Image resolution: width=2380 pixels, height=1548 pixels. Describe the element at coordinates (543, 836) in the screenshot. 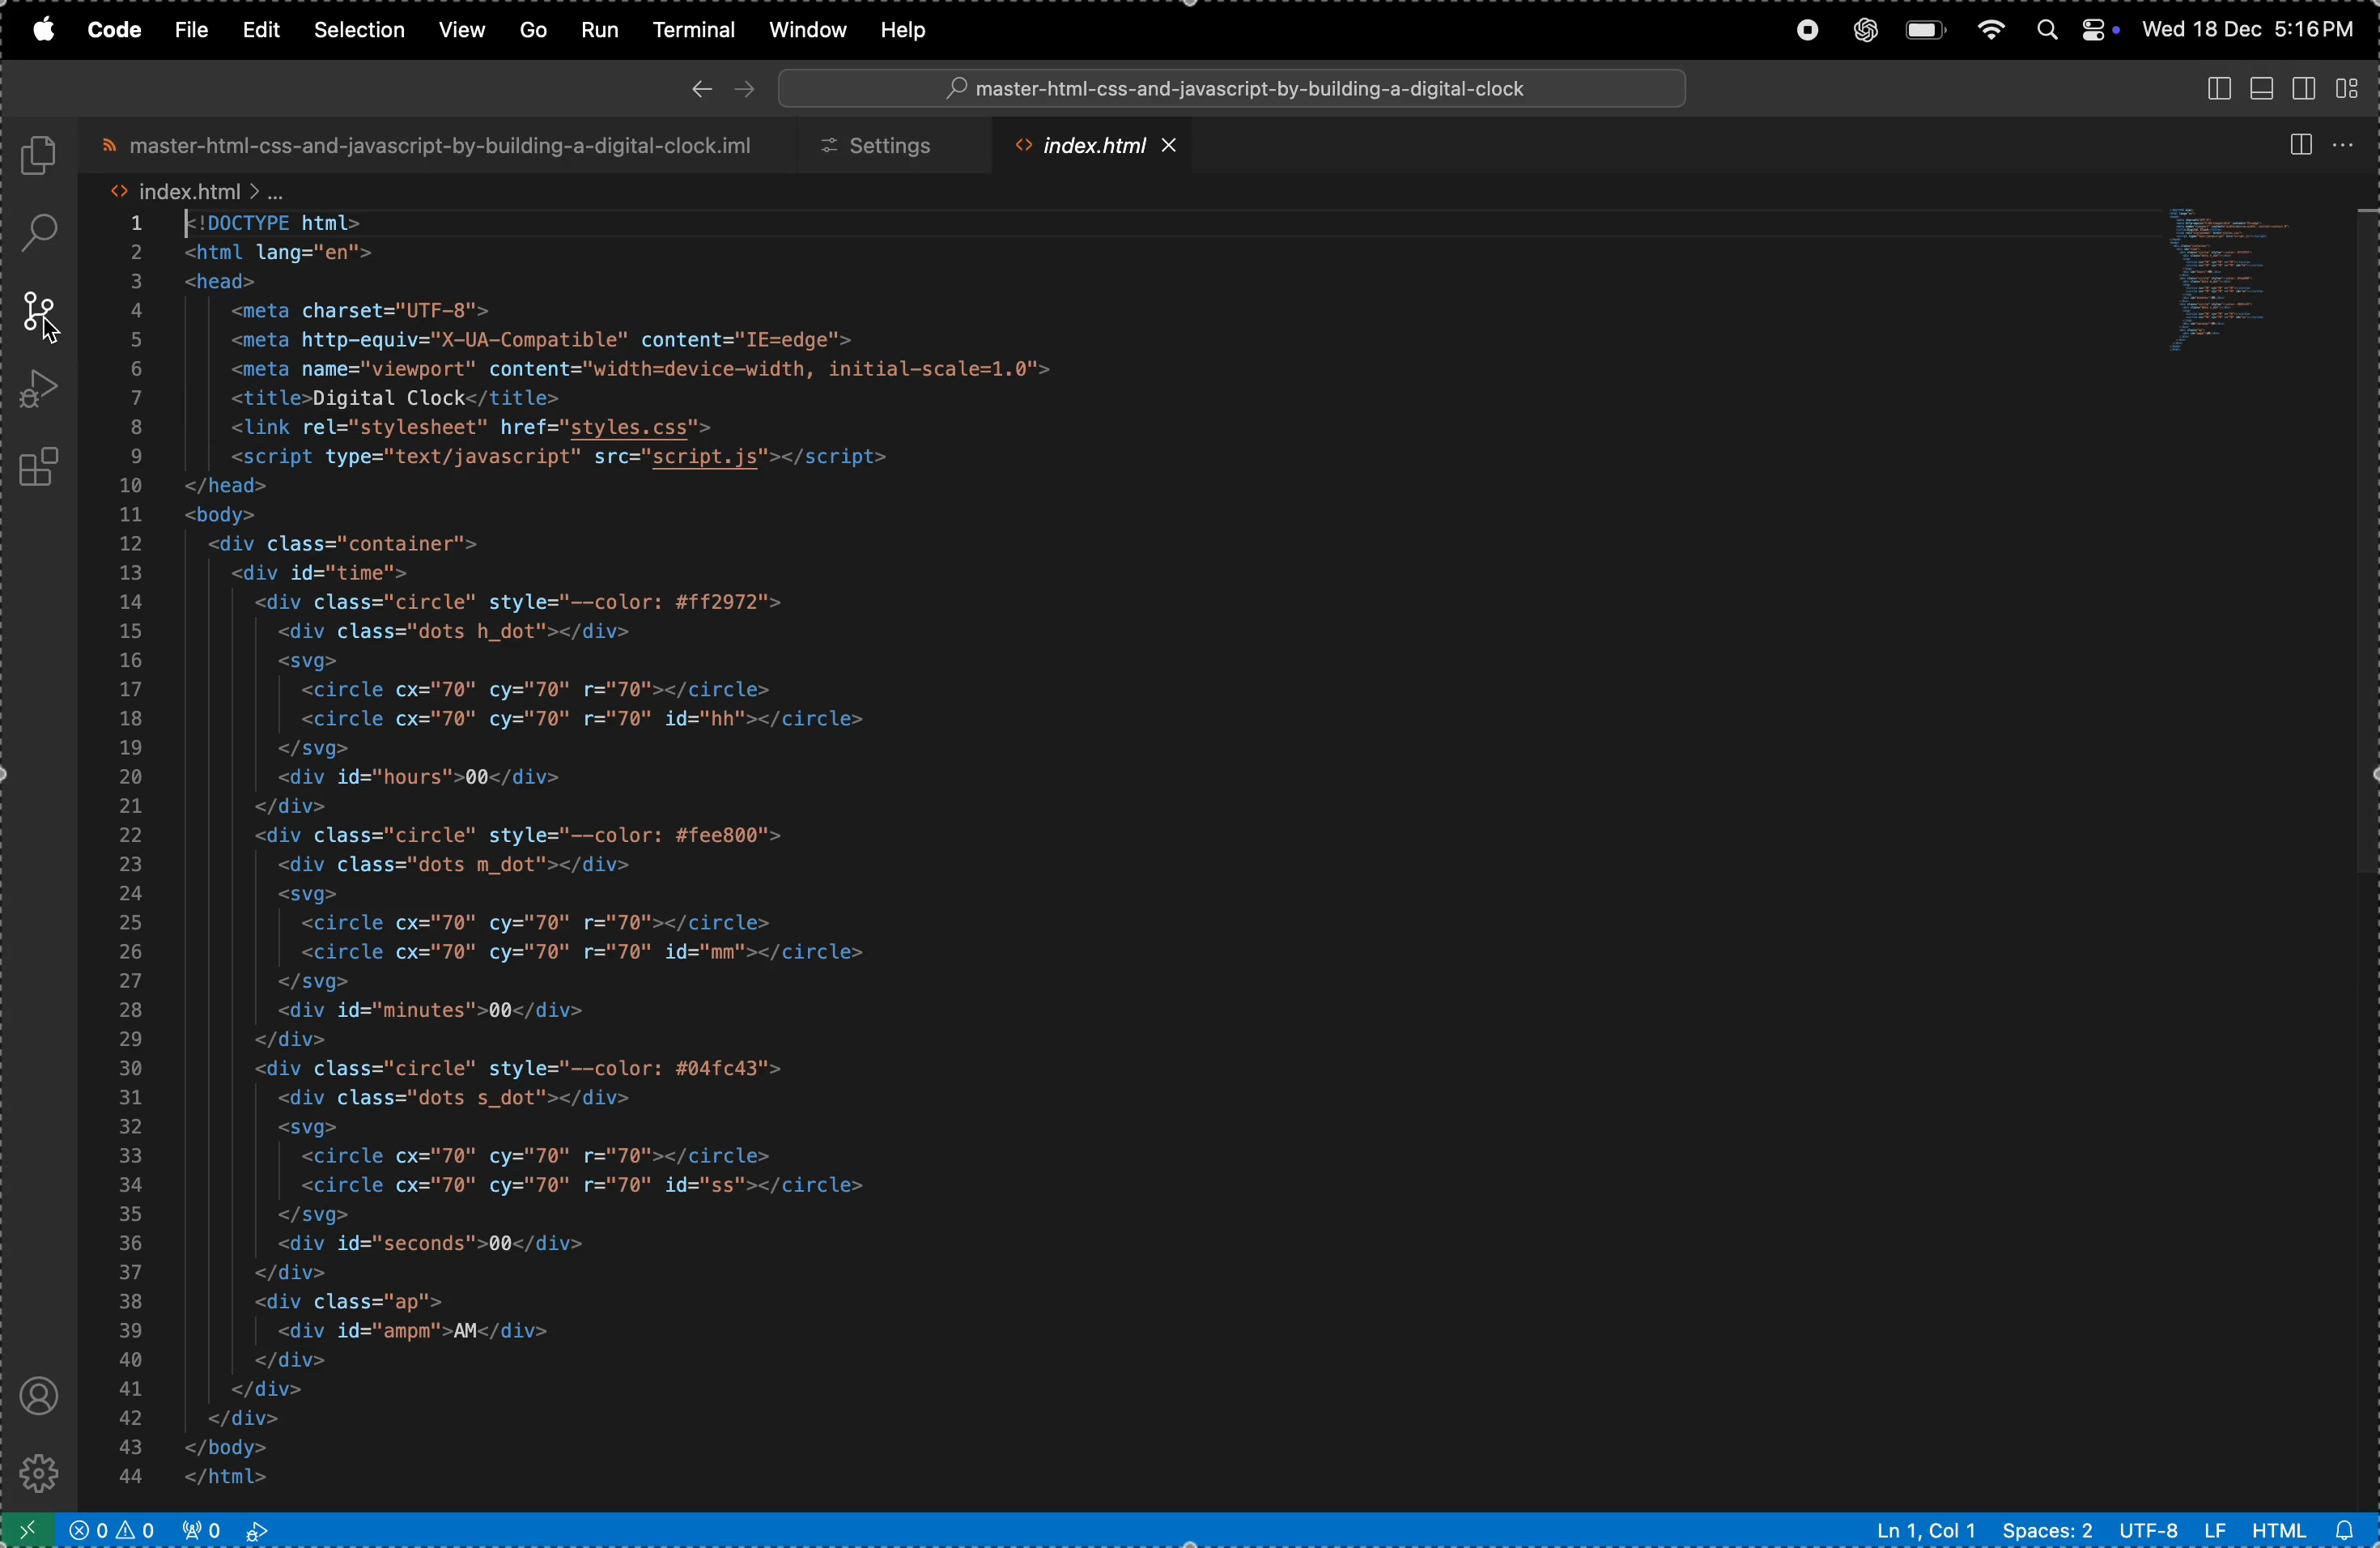

I see `<div class="circle" style="--color: #fee800">` at that location.